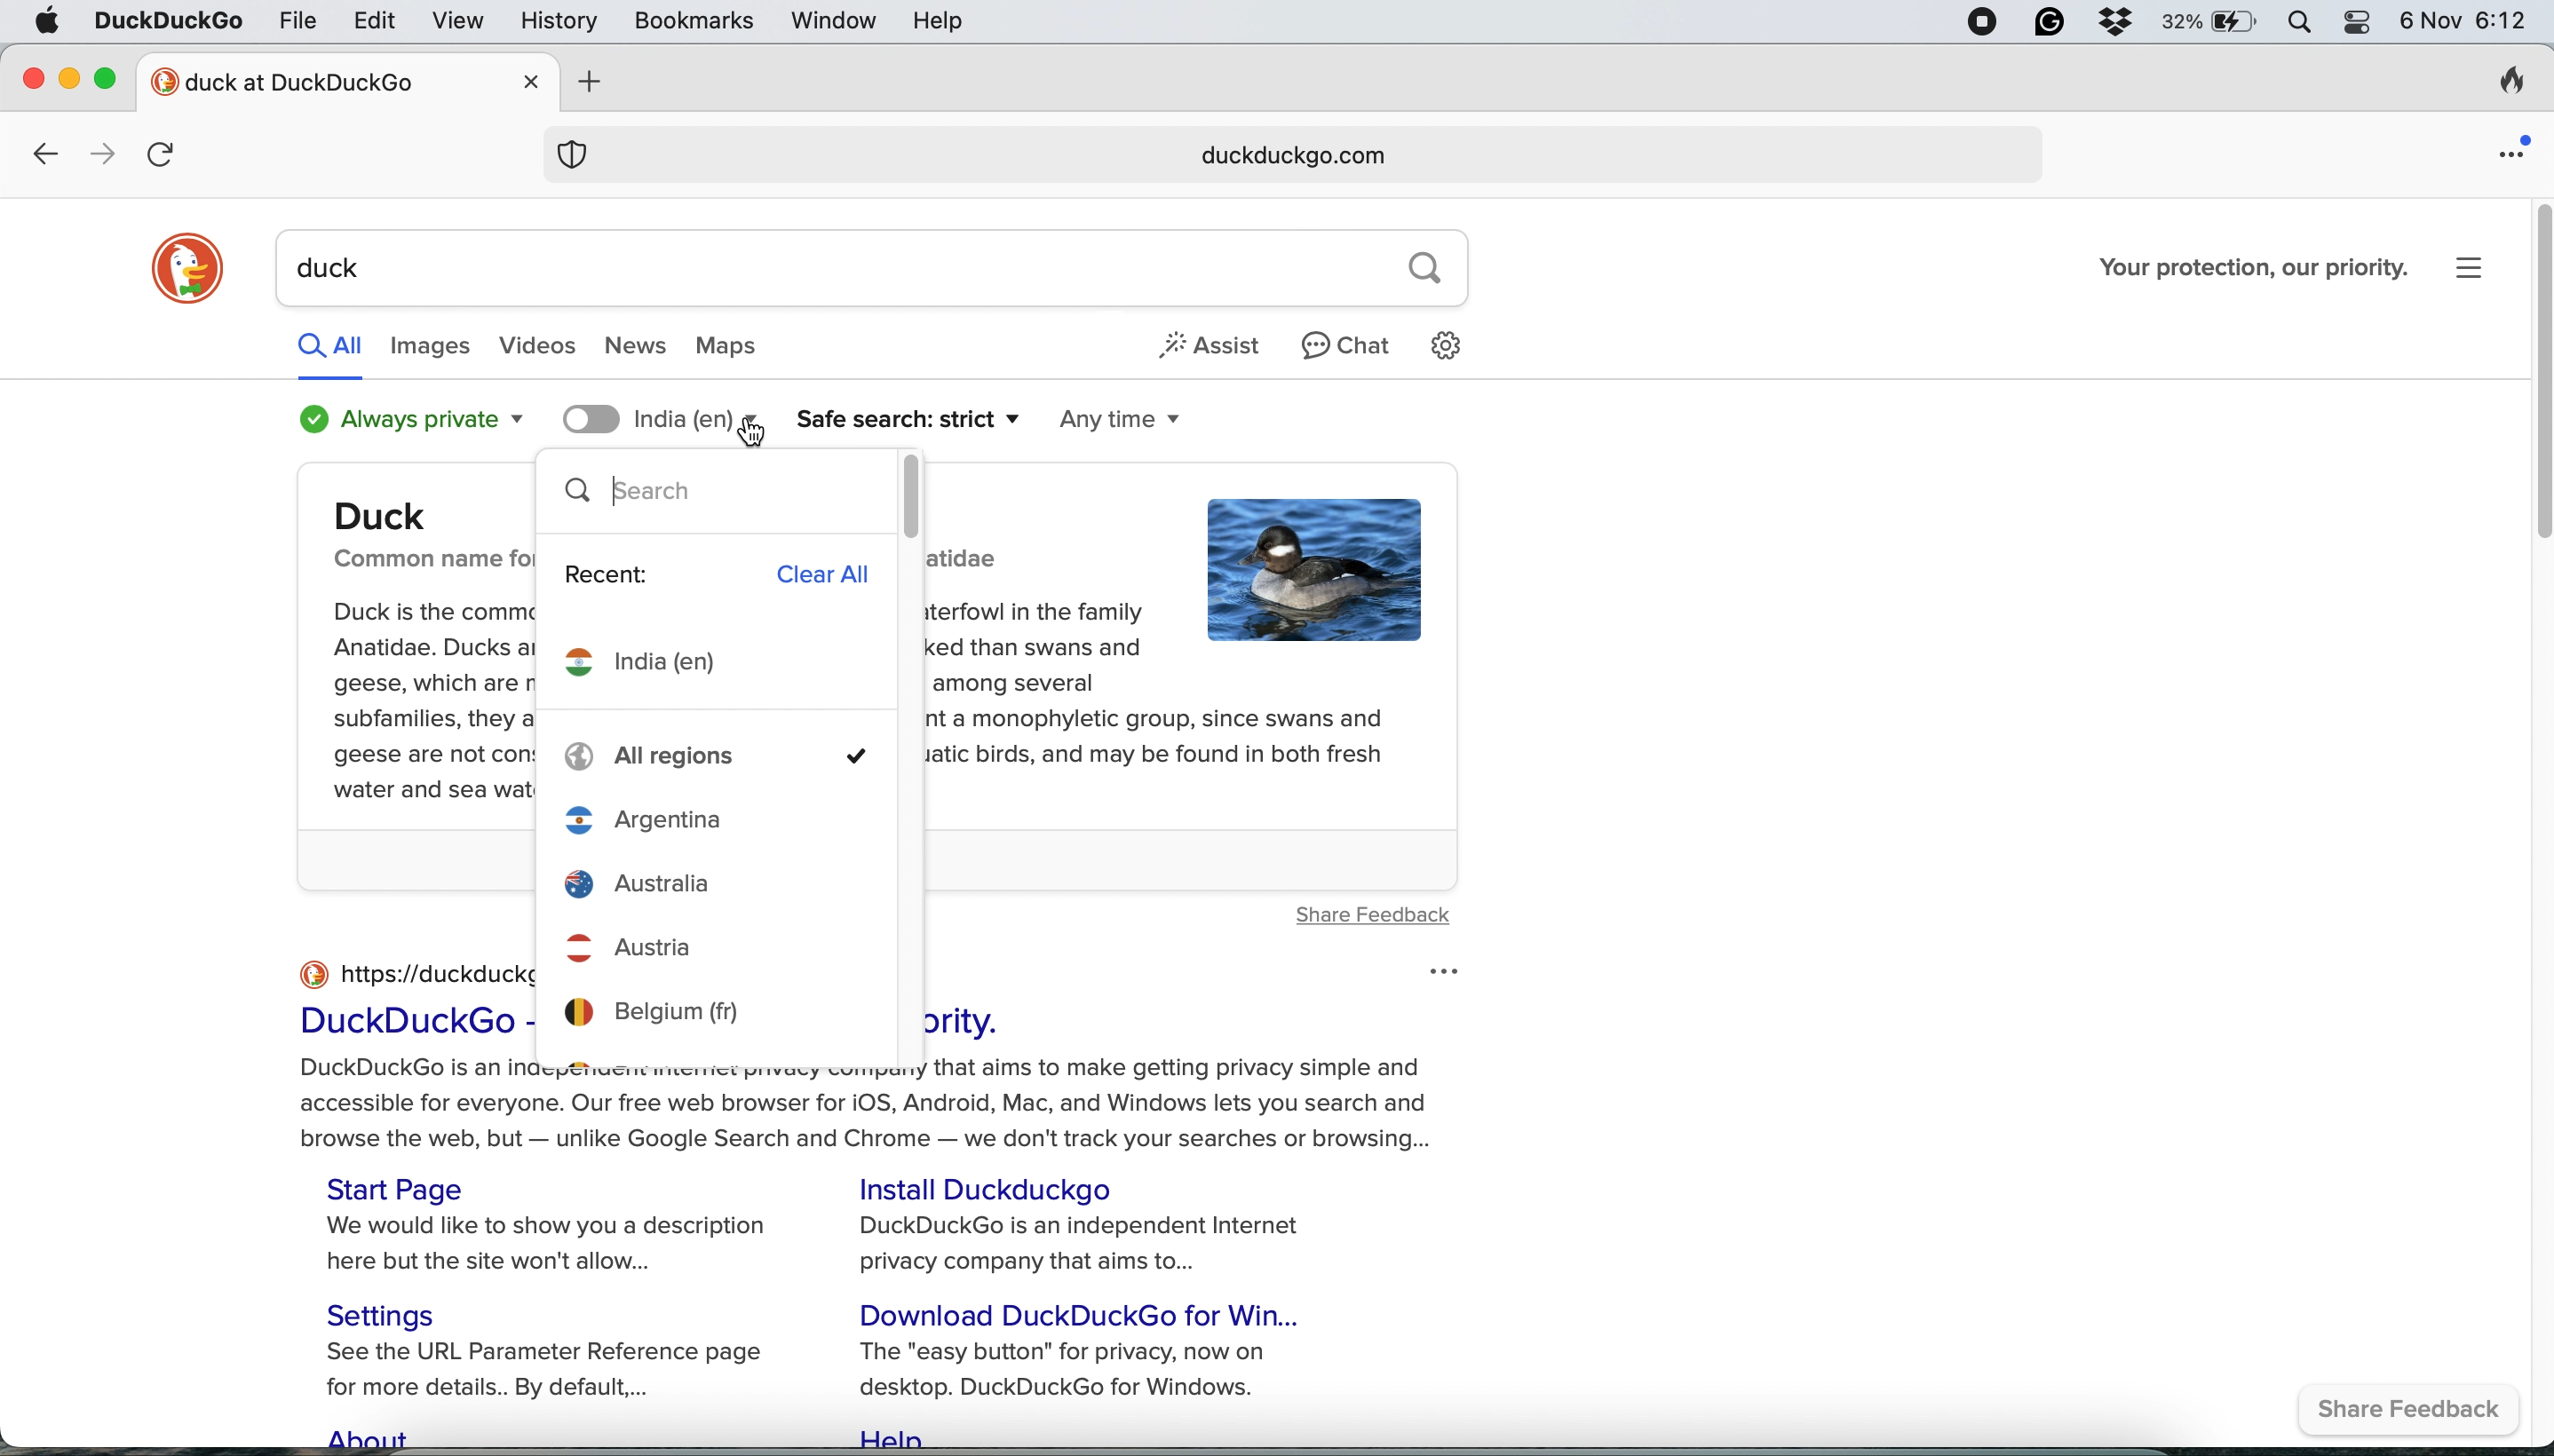  What do you see at coordinates (2358, 24) in the screenshot?
I see `control center` at bounding box center [2358, 24].